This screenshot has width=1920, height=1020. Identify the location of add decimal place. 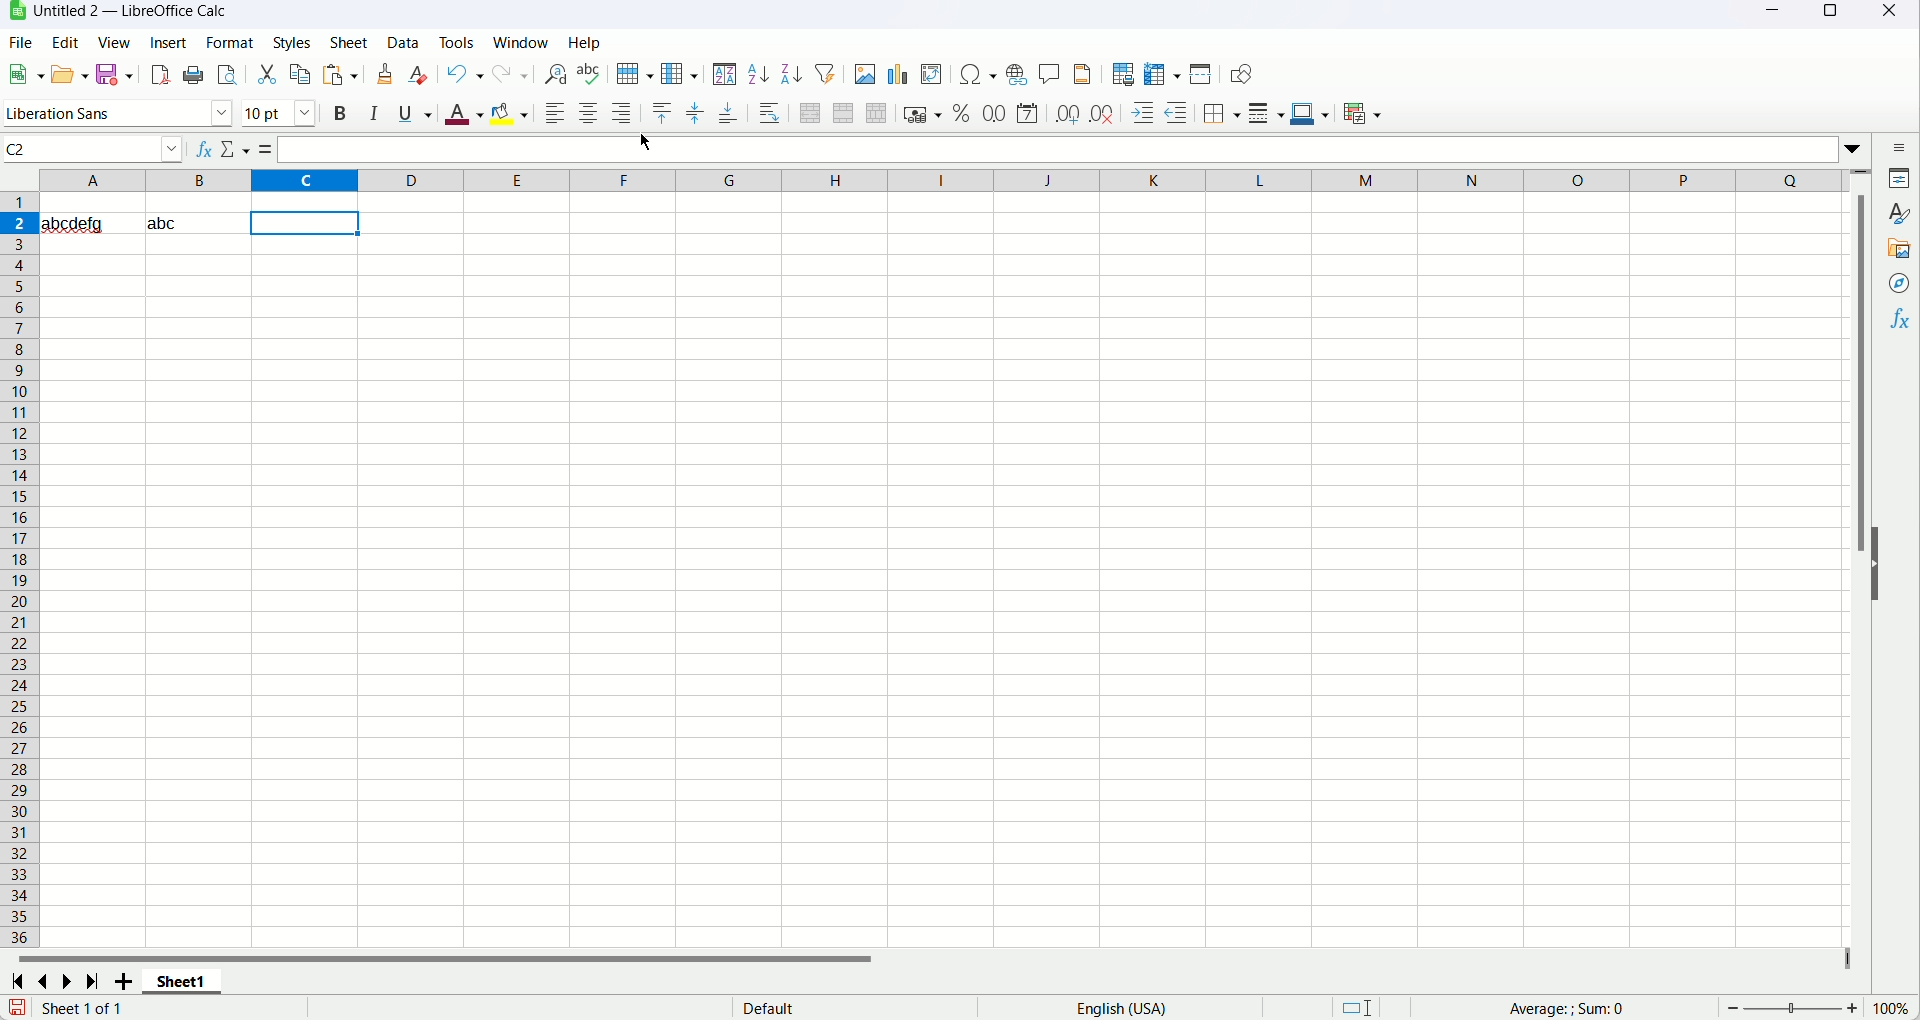
(1068, 113).